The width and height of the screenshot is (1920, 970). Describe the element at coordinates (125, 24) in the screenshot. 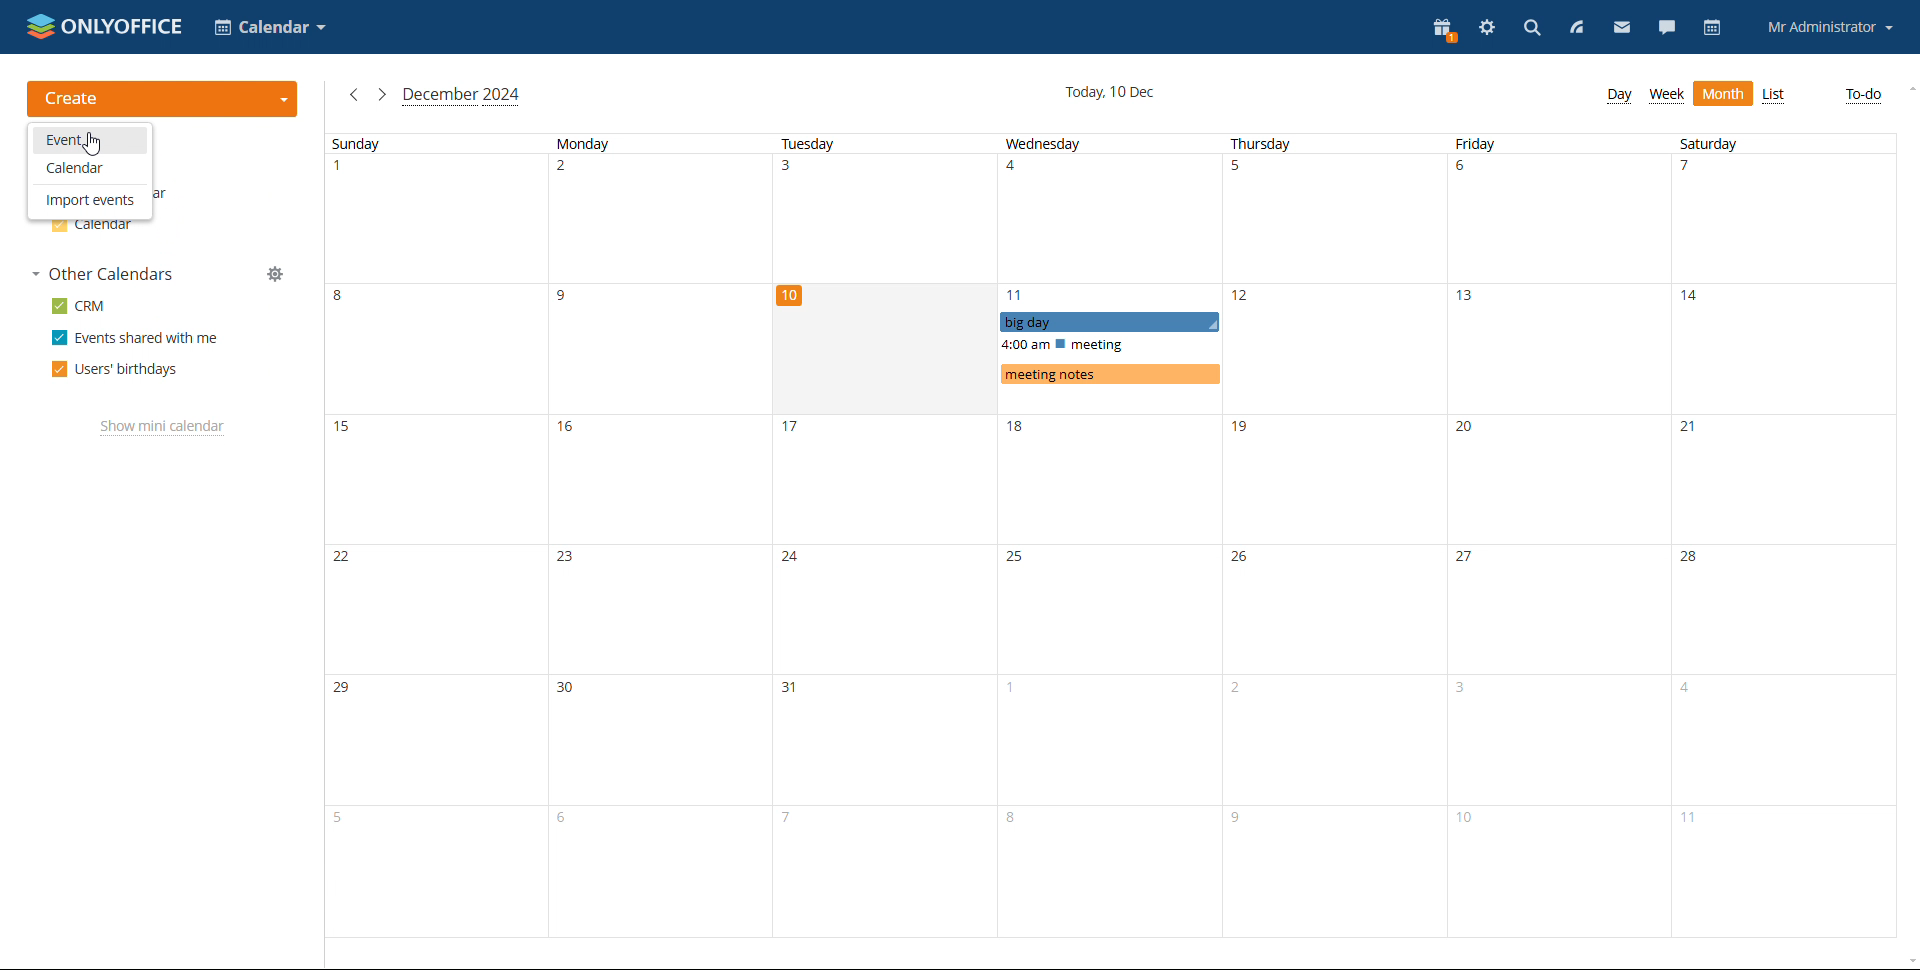

I see `onlyoffice ` at that location.